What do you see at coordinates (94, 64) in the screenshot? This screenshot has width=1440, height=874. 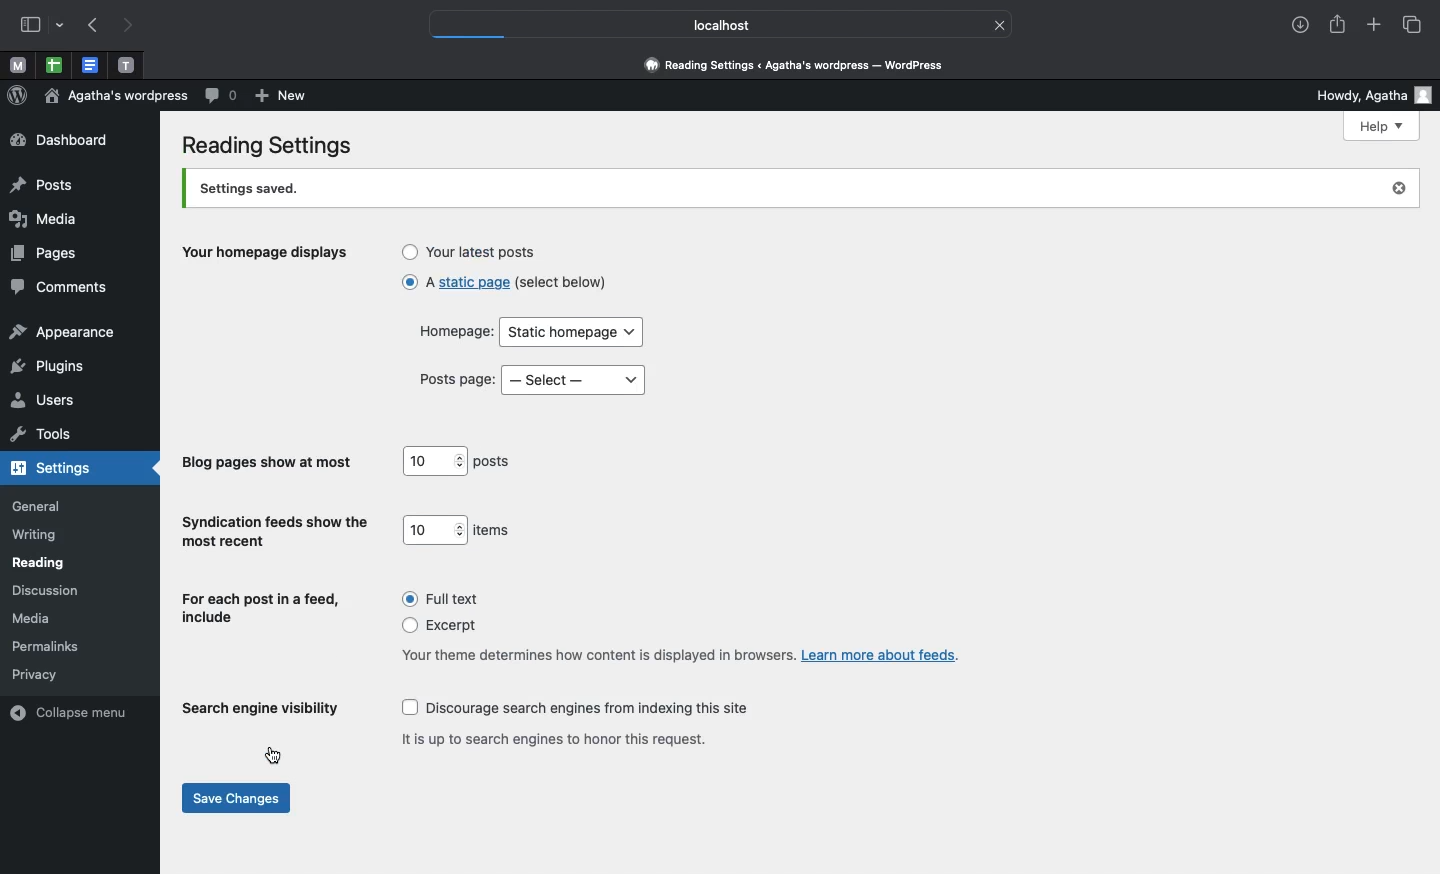 I see `Pinned tabs` at bounding box center [94, 64].